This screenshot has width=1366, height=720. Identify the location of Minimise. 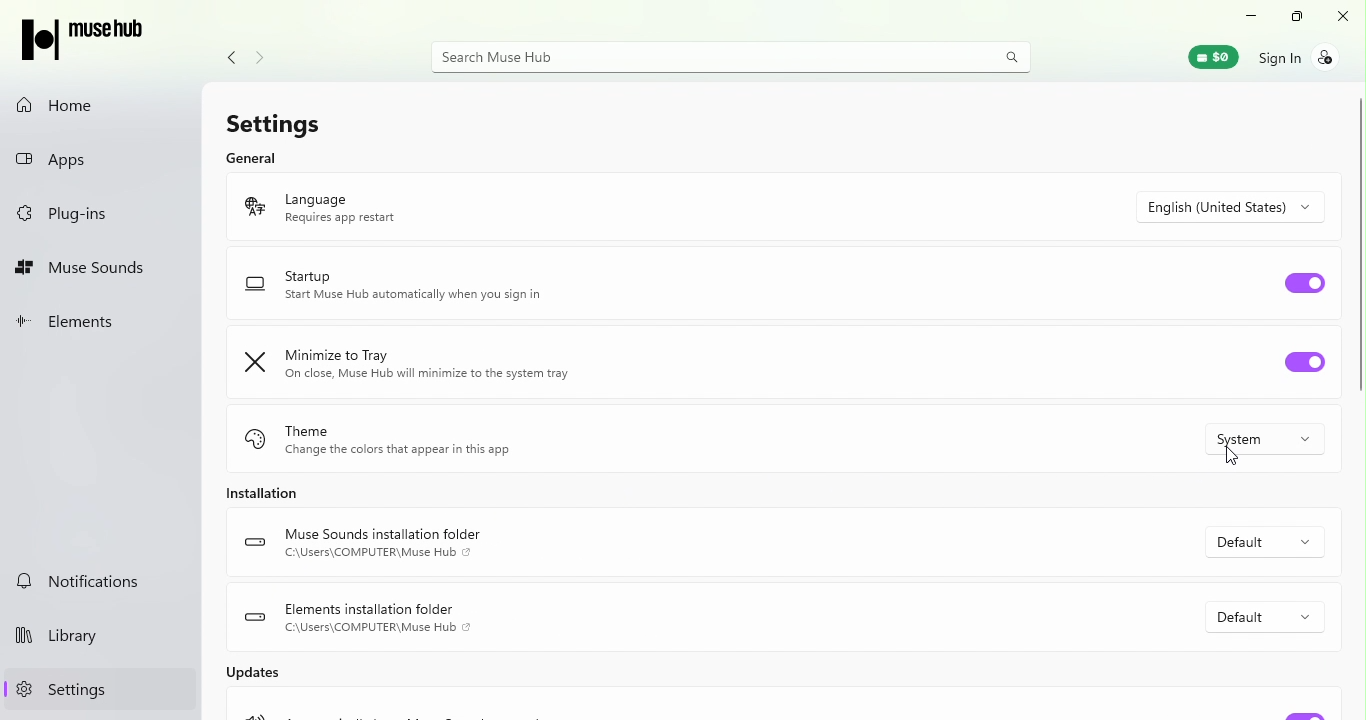
(1251, 17).